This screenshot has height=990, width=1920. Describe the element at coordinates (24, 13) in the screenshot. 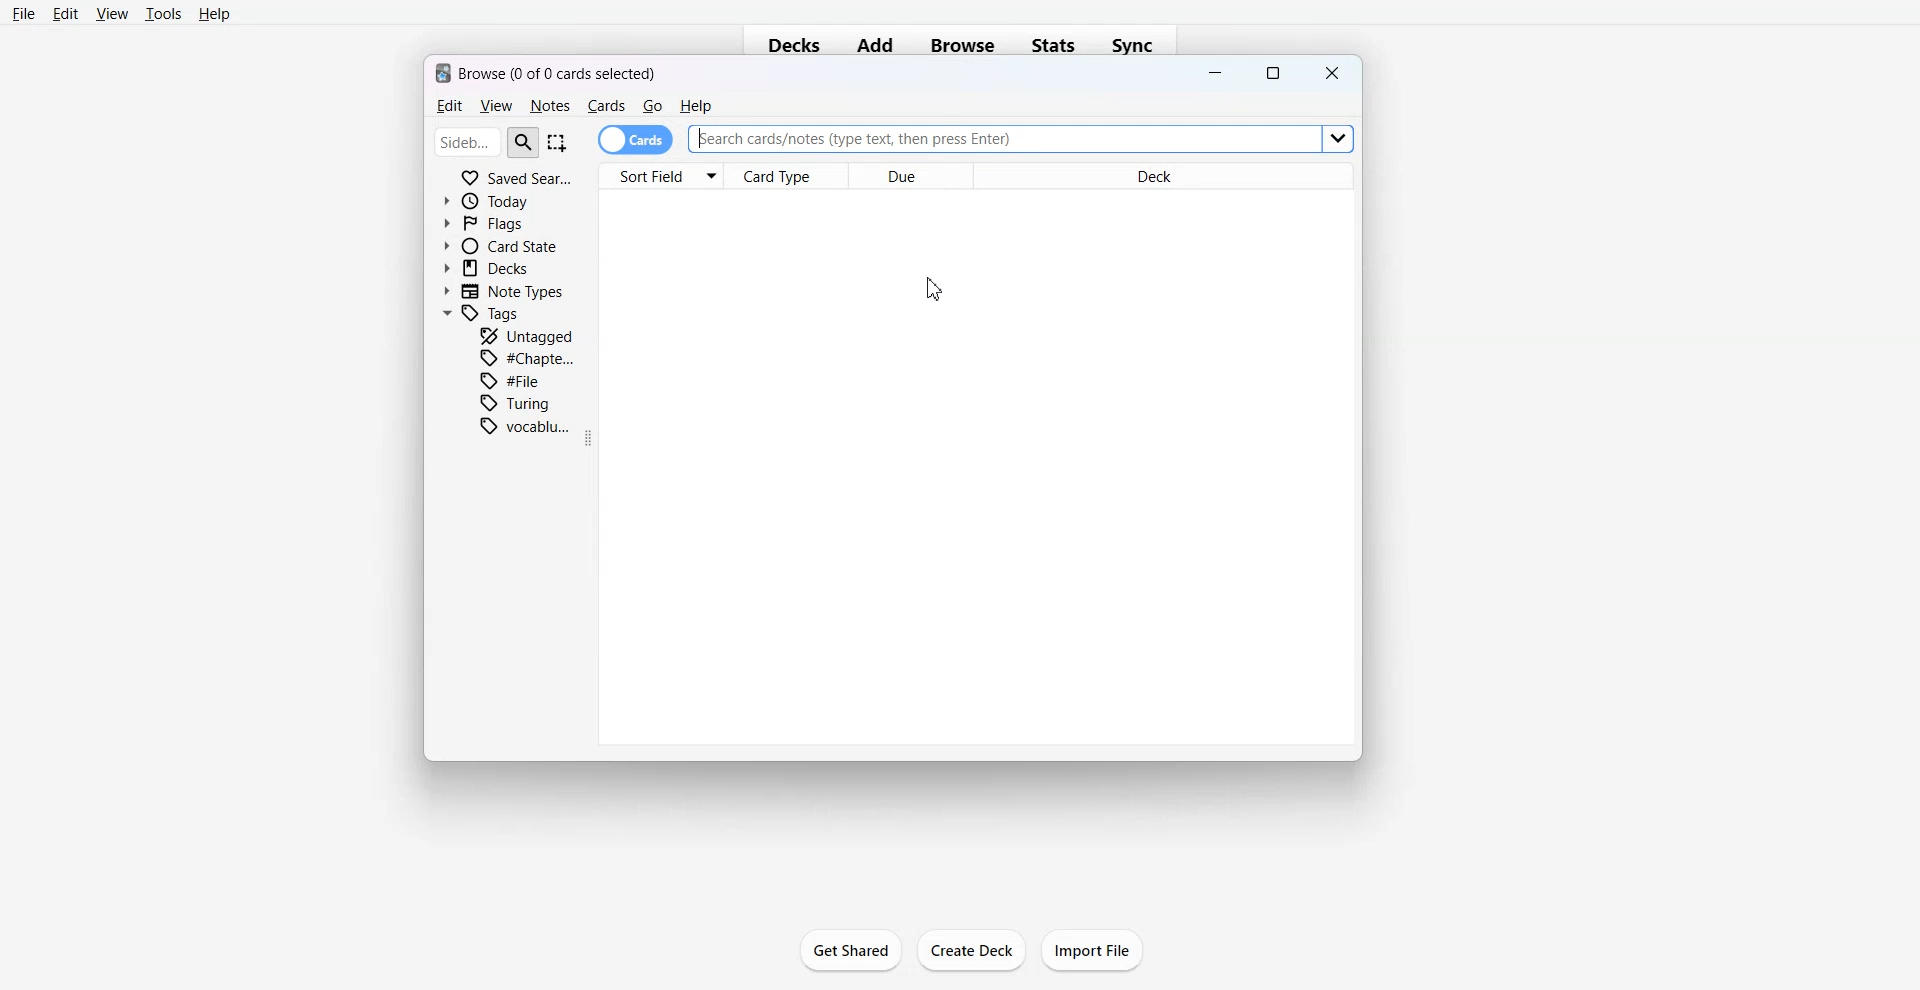

I see `File` at that location.